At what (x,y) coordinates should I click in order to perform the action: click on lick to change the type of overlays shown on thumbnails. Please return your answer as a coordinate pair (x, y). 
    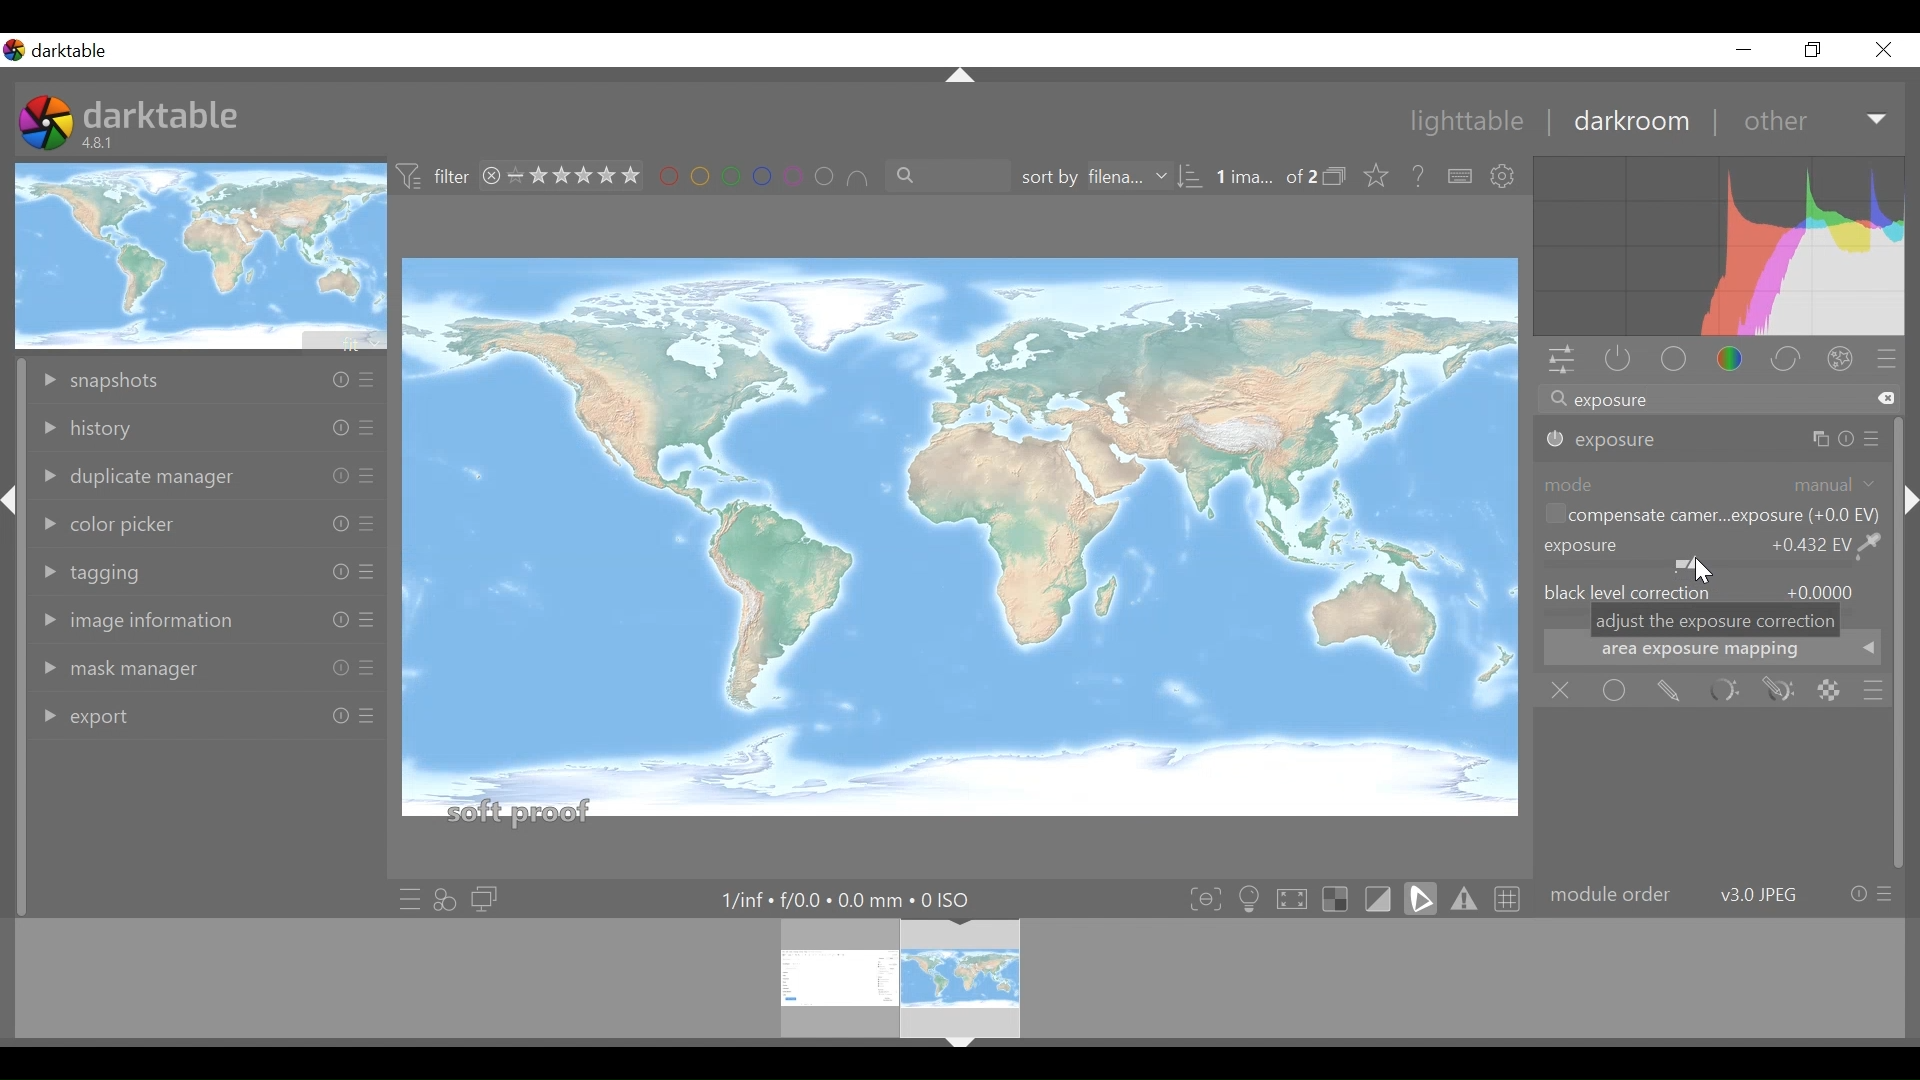
    Looking at the image, I should click on (1378, 177).